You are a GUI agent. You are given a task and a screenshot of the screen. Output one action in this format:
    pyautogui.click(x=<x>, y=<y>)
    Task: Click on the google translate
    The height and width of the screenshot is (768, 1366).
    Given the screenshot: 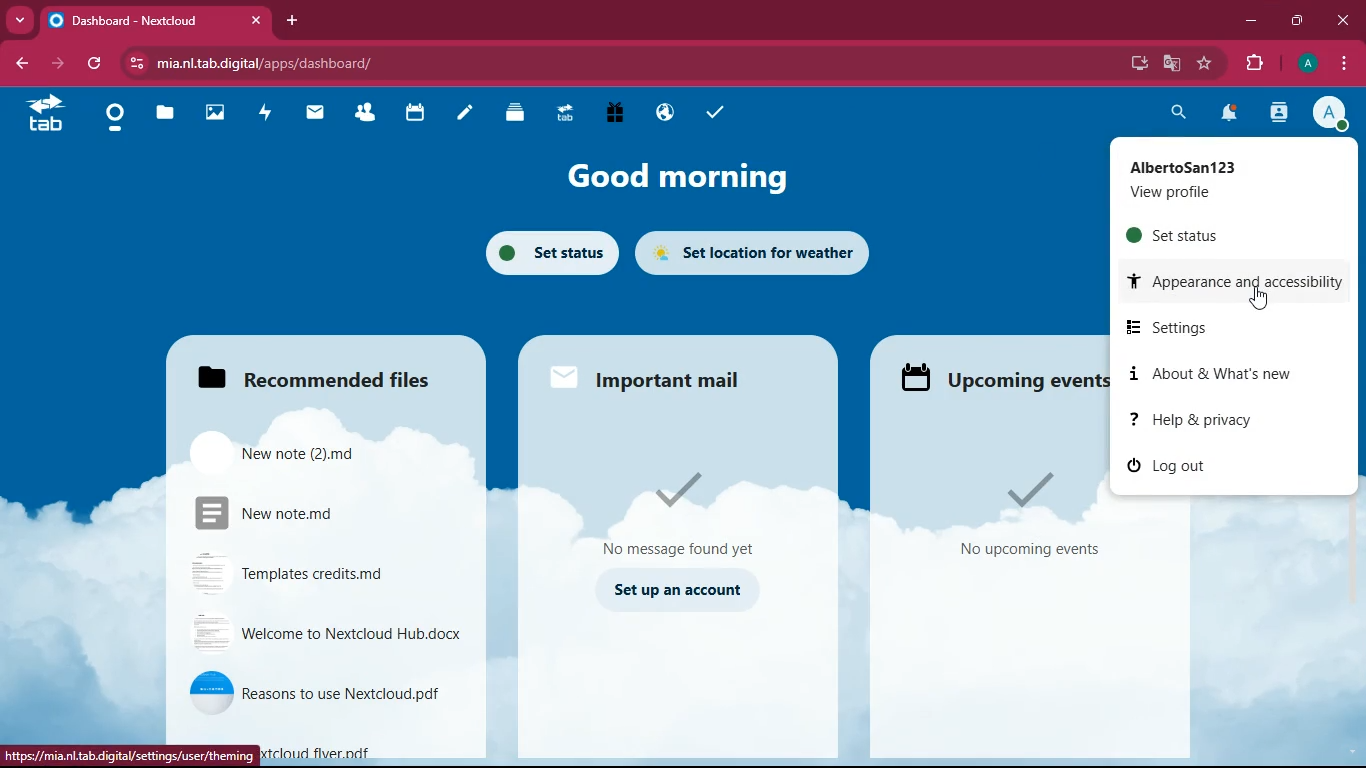 What is the action you would take?
    pyautogui.click(x=1172, y=63)
    